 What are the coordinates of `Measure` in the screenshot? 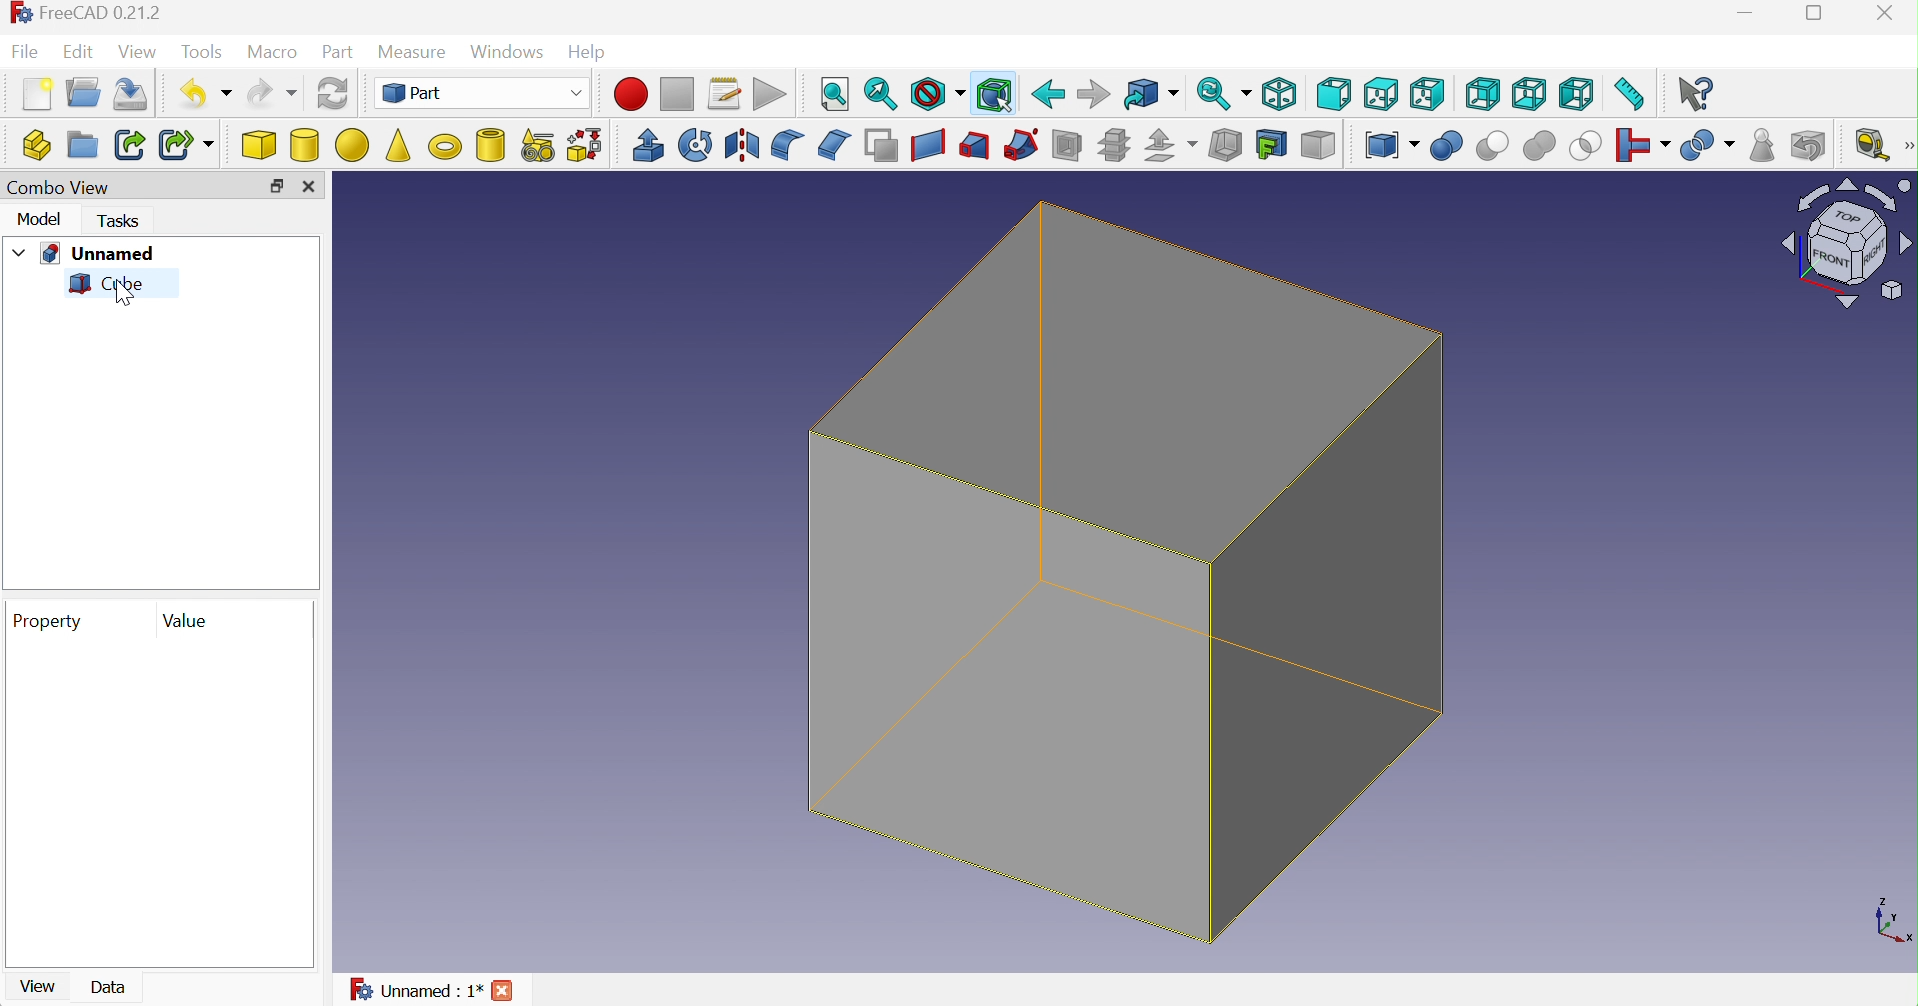 It's located at (414, 52).